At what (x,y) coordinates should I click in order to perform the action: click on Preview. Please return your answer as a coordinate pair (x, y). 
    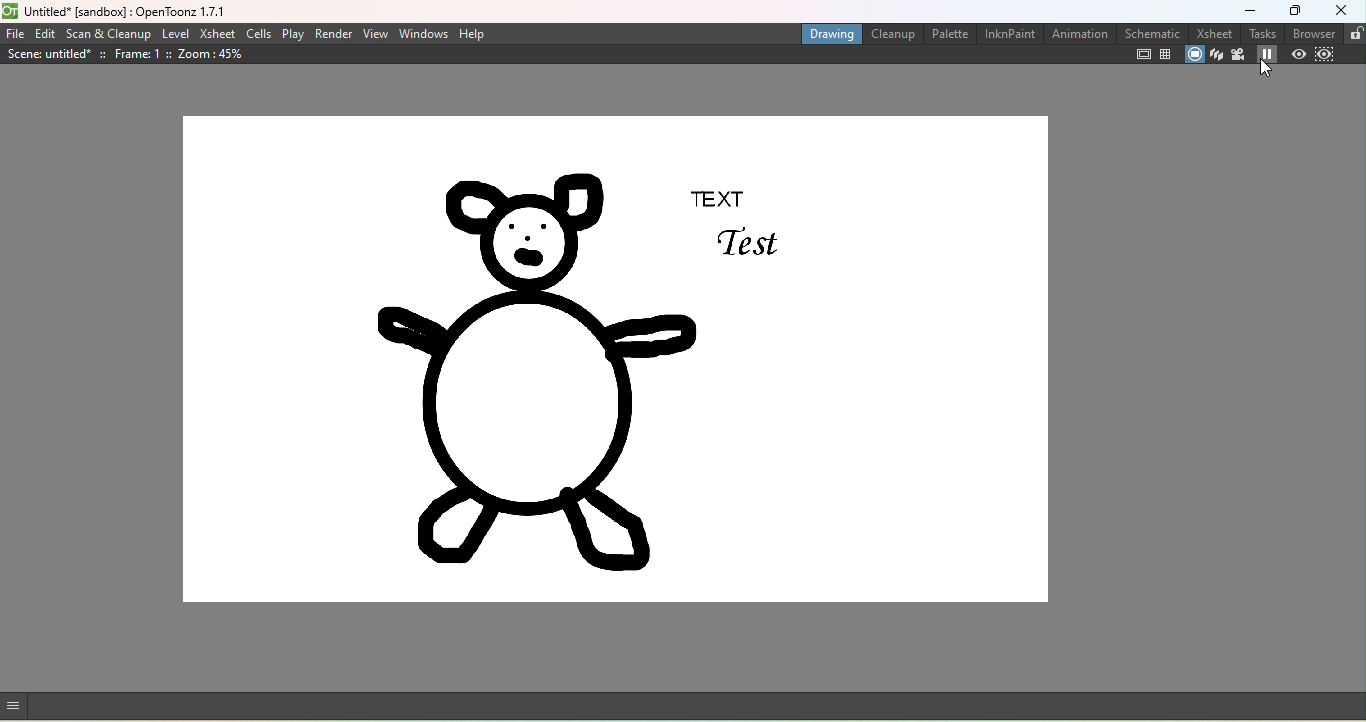
    Looking at the image, I should click on (1297, 55).